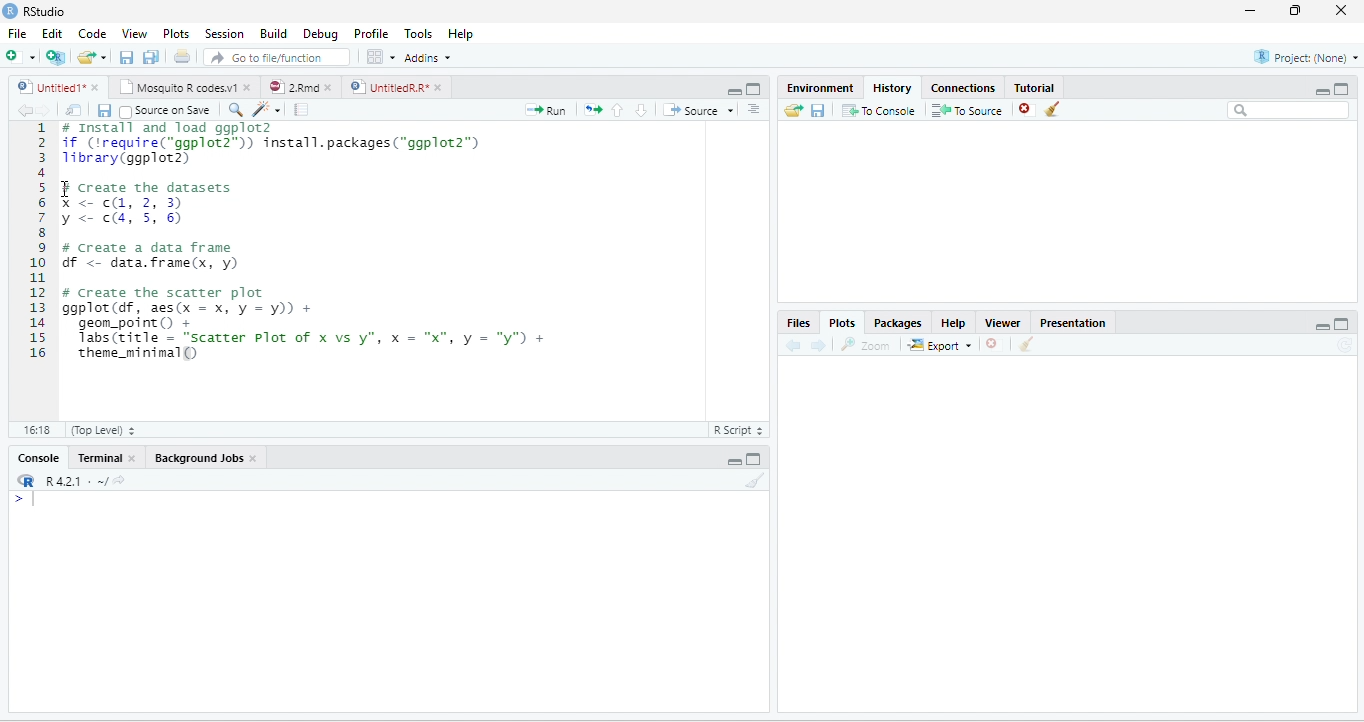 The image size is (1364, 722). Describe the element at coordinates (1035, 86) in the screenshot. I see `Tutorial` at that location.